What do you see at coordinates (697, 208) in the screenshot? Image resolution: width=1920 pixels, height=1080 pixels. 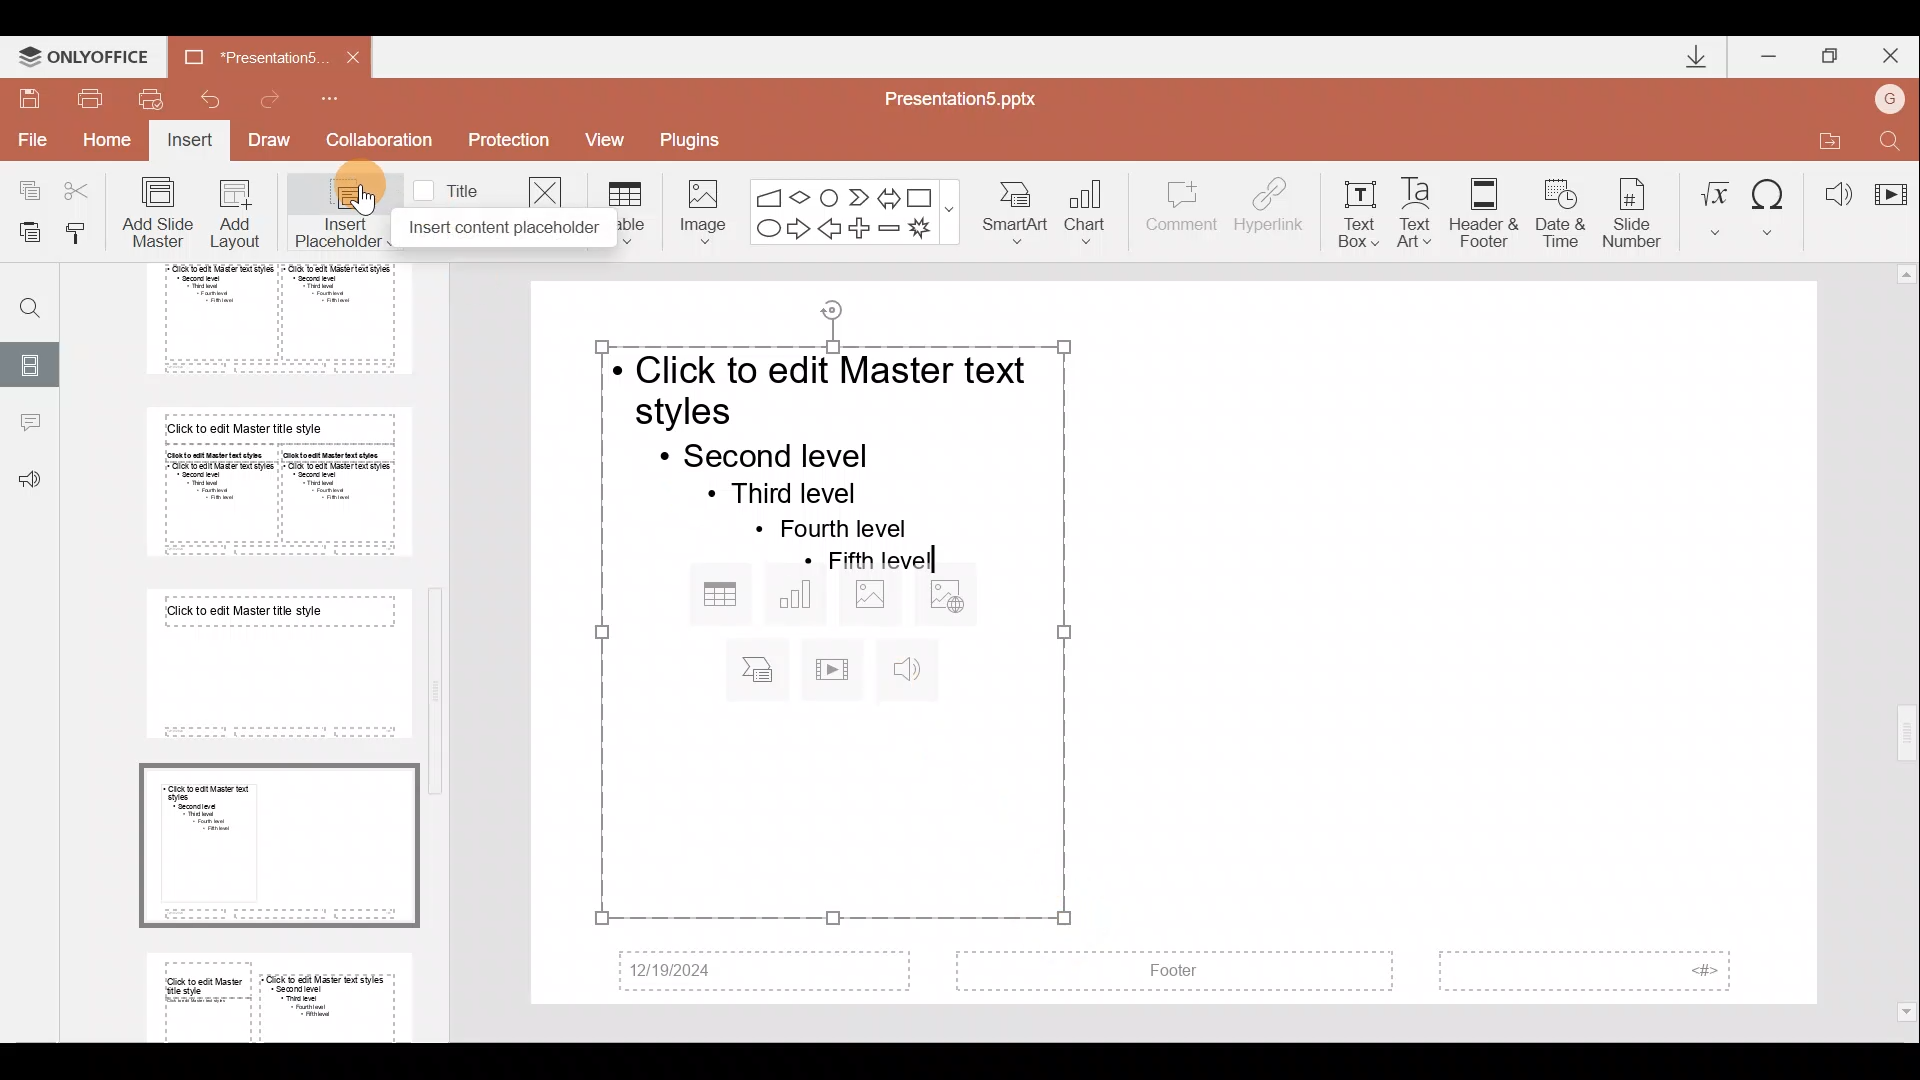 I see `Image` at bounding box center [697, 208].